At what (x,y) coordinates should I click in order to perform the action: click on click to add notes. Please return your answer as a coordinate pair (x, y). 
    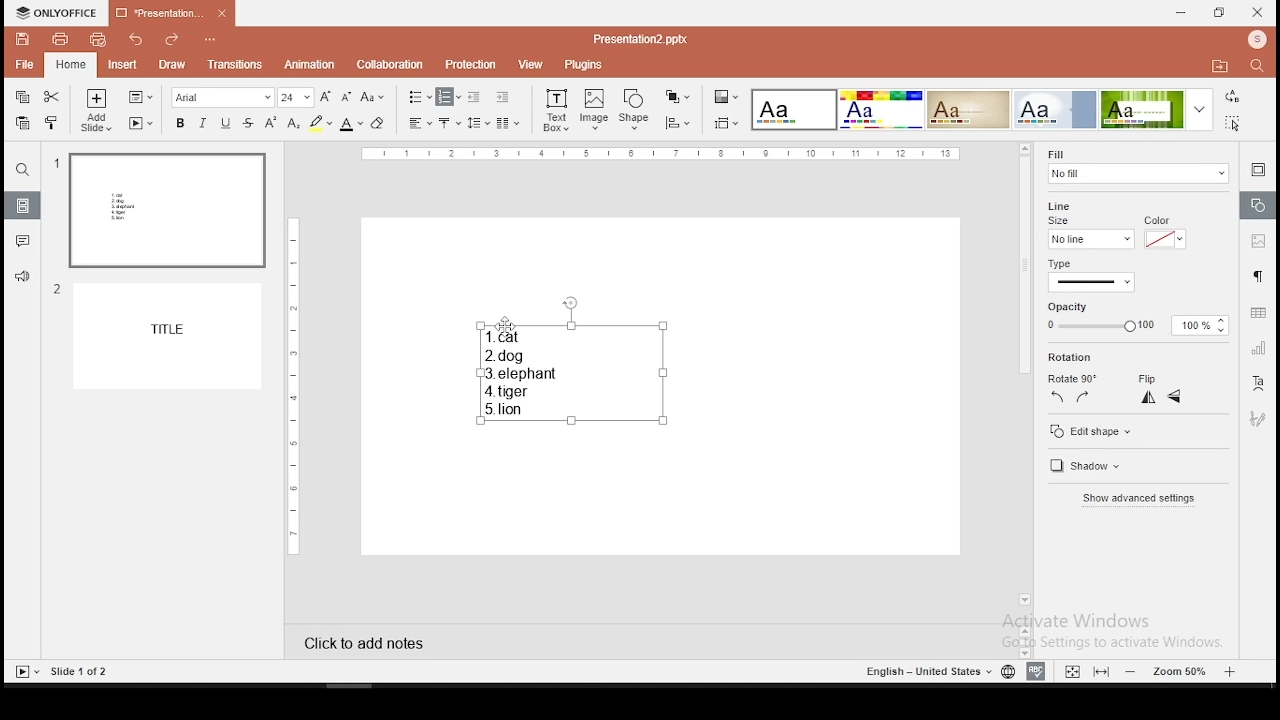
    Looking at the image, I should click on (358, 643).